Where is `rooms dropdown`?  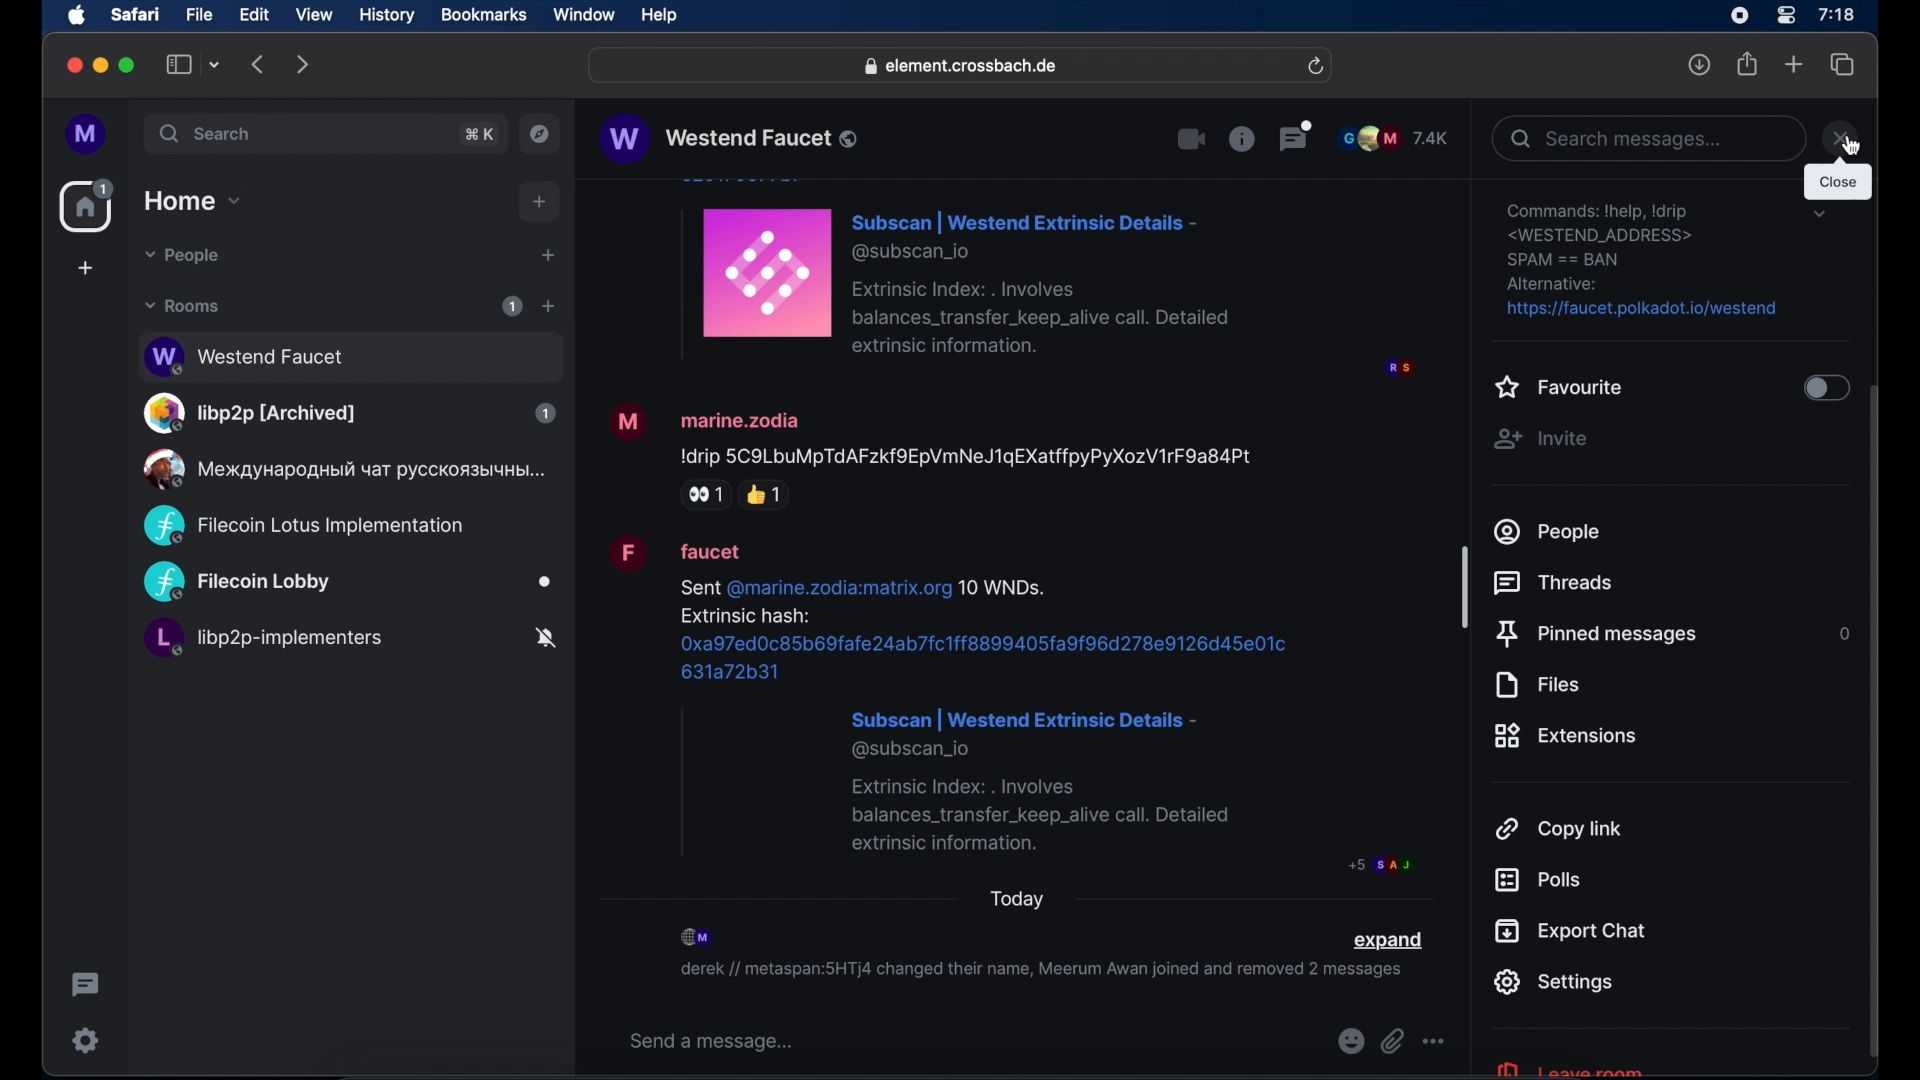
rooms dropdown is located at coordinates (183, 306).